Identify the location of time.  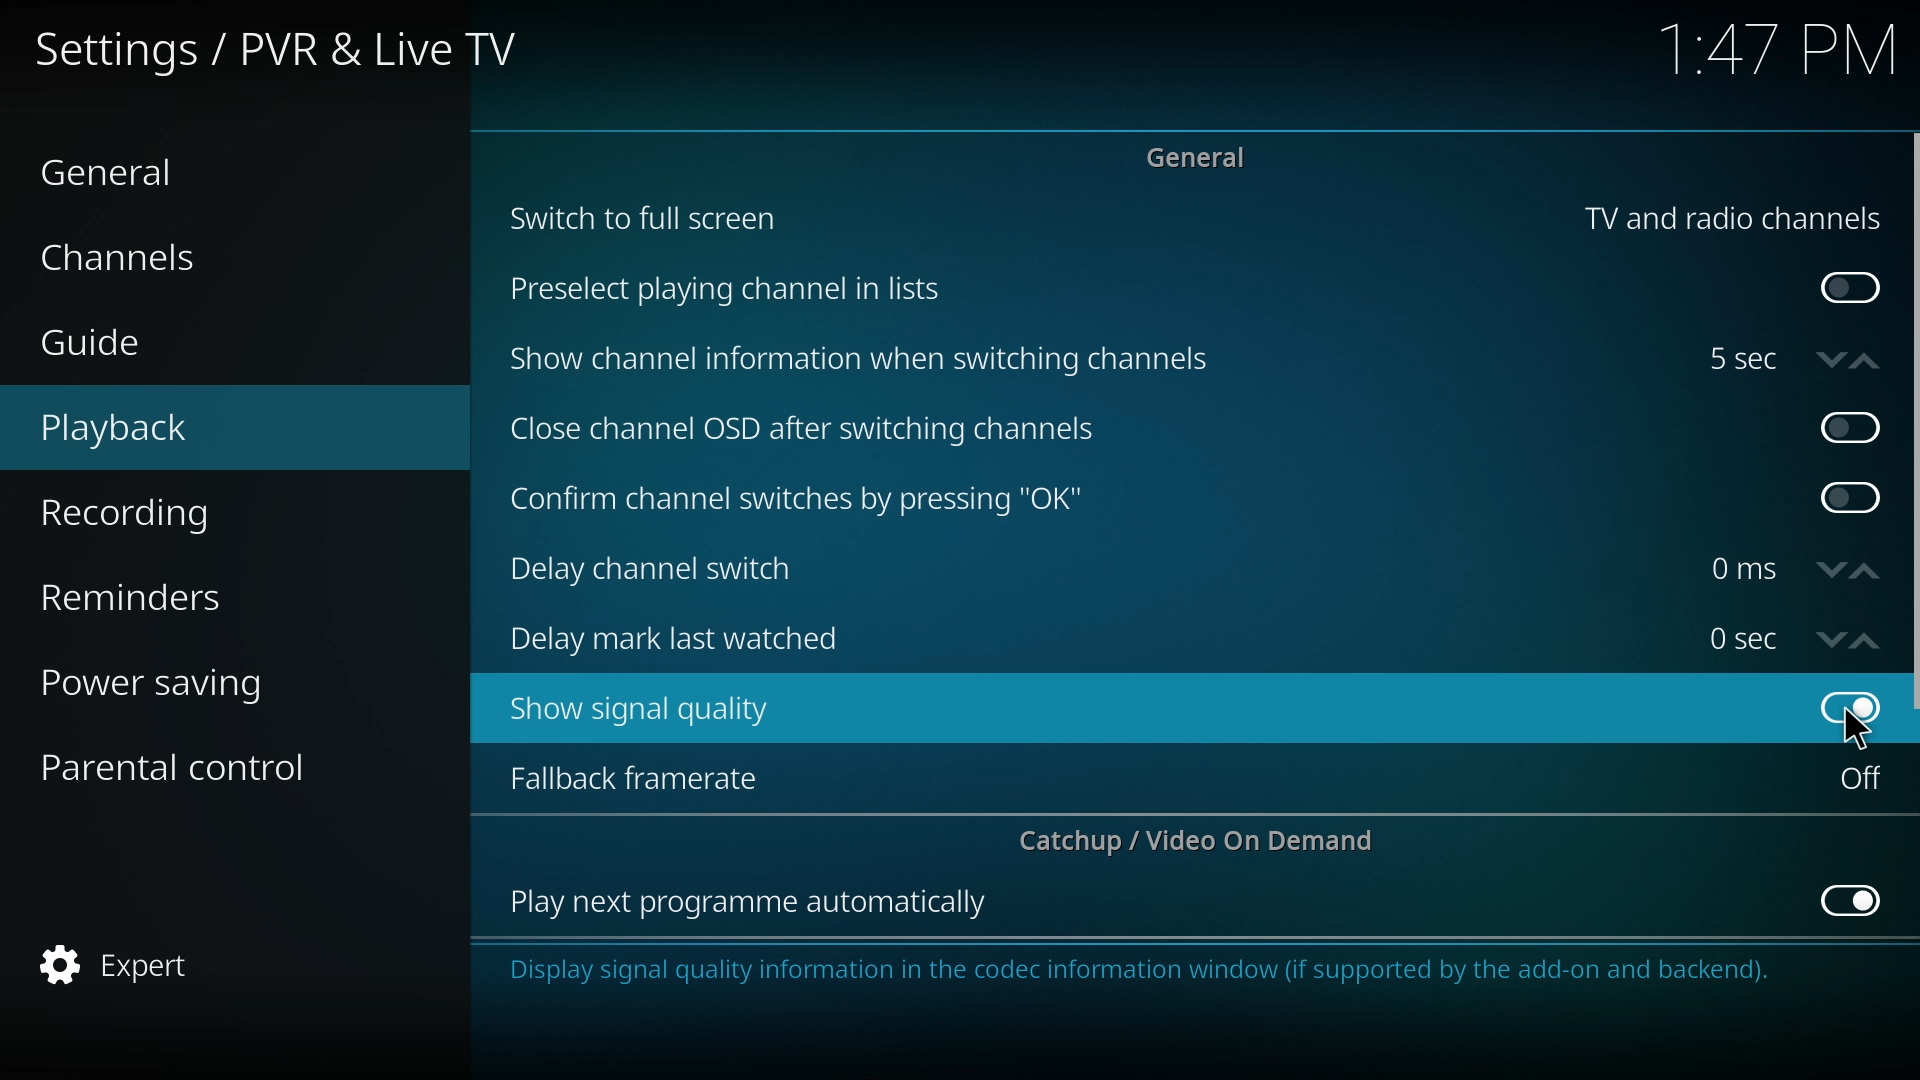
(1743, 569).